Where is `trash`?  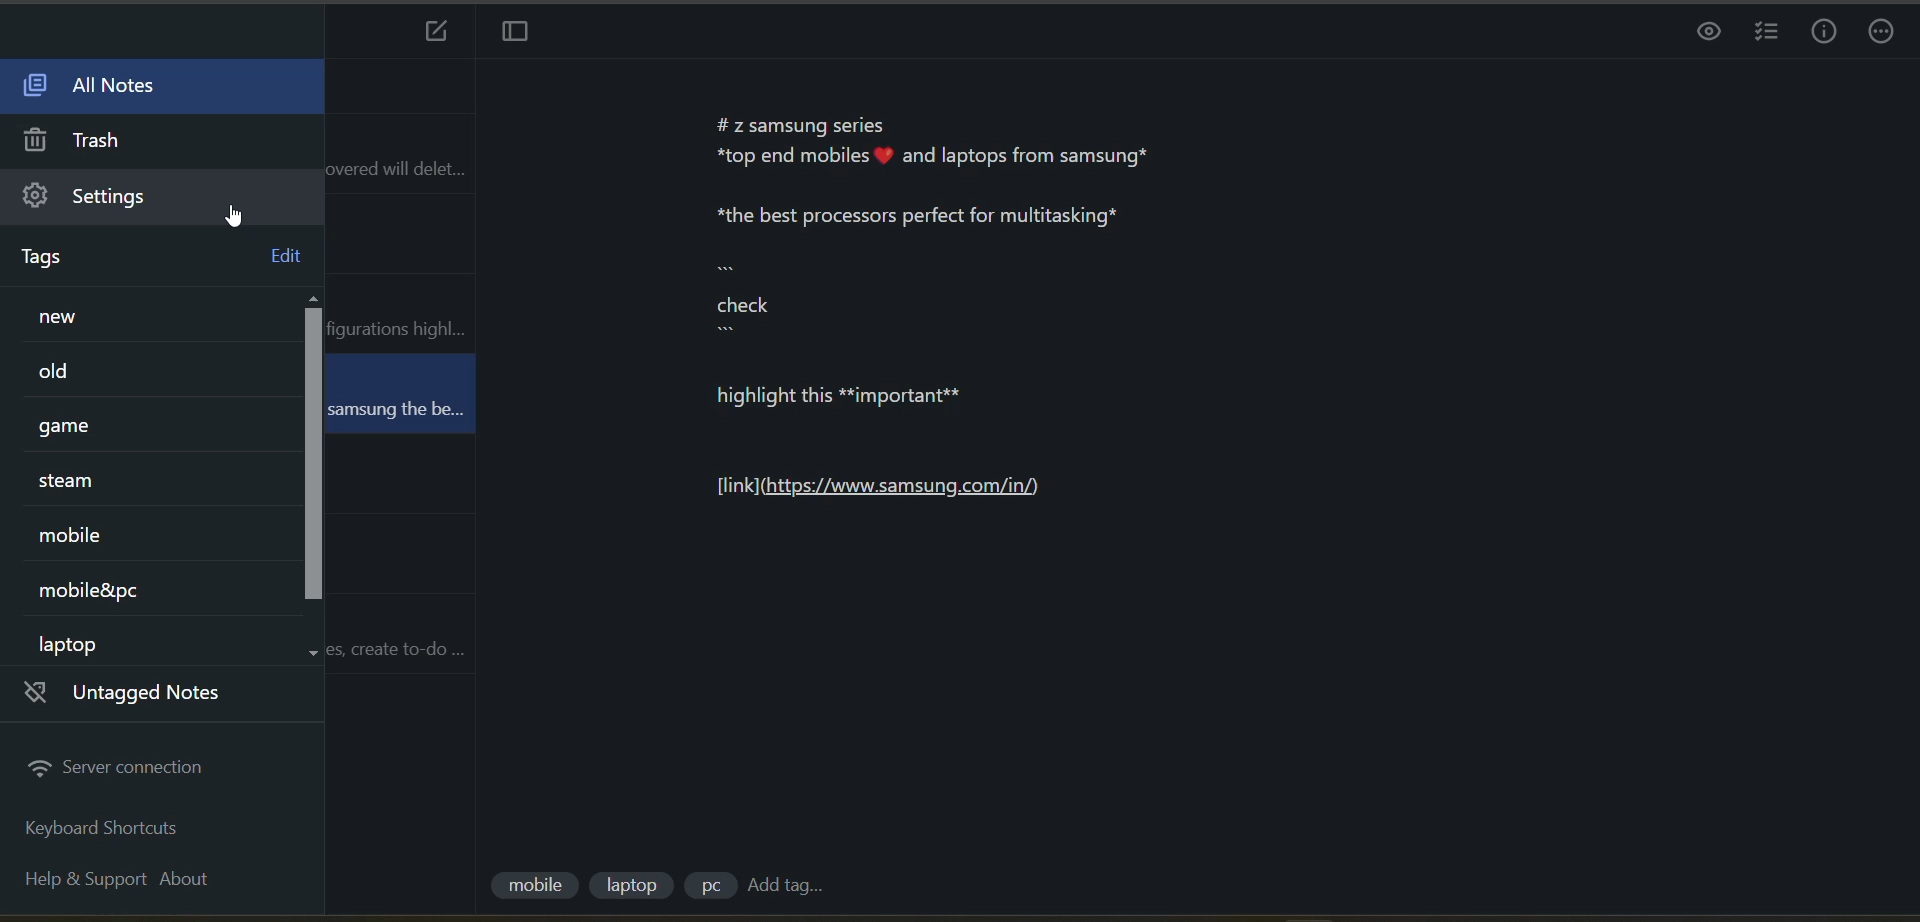
trash is located at coordinates (84, 142).